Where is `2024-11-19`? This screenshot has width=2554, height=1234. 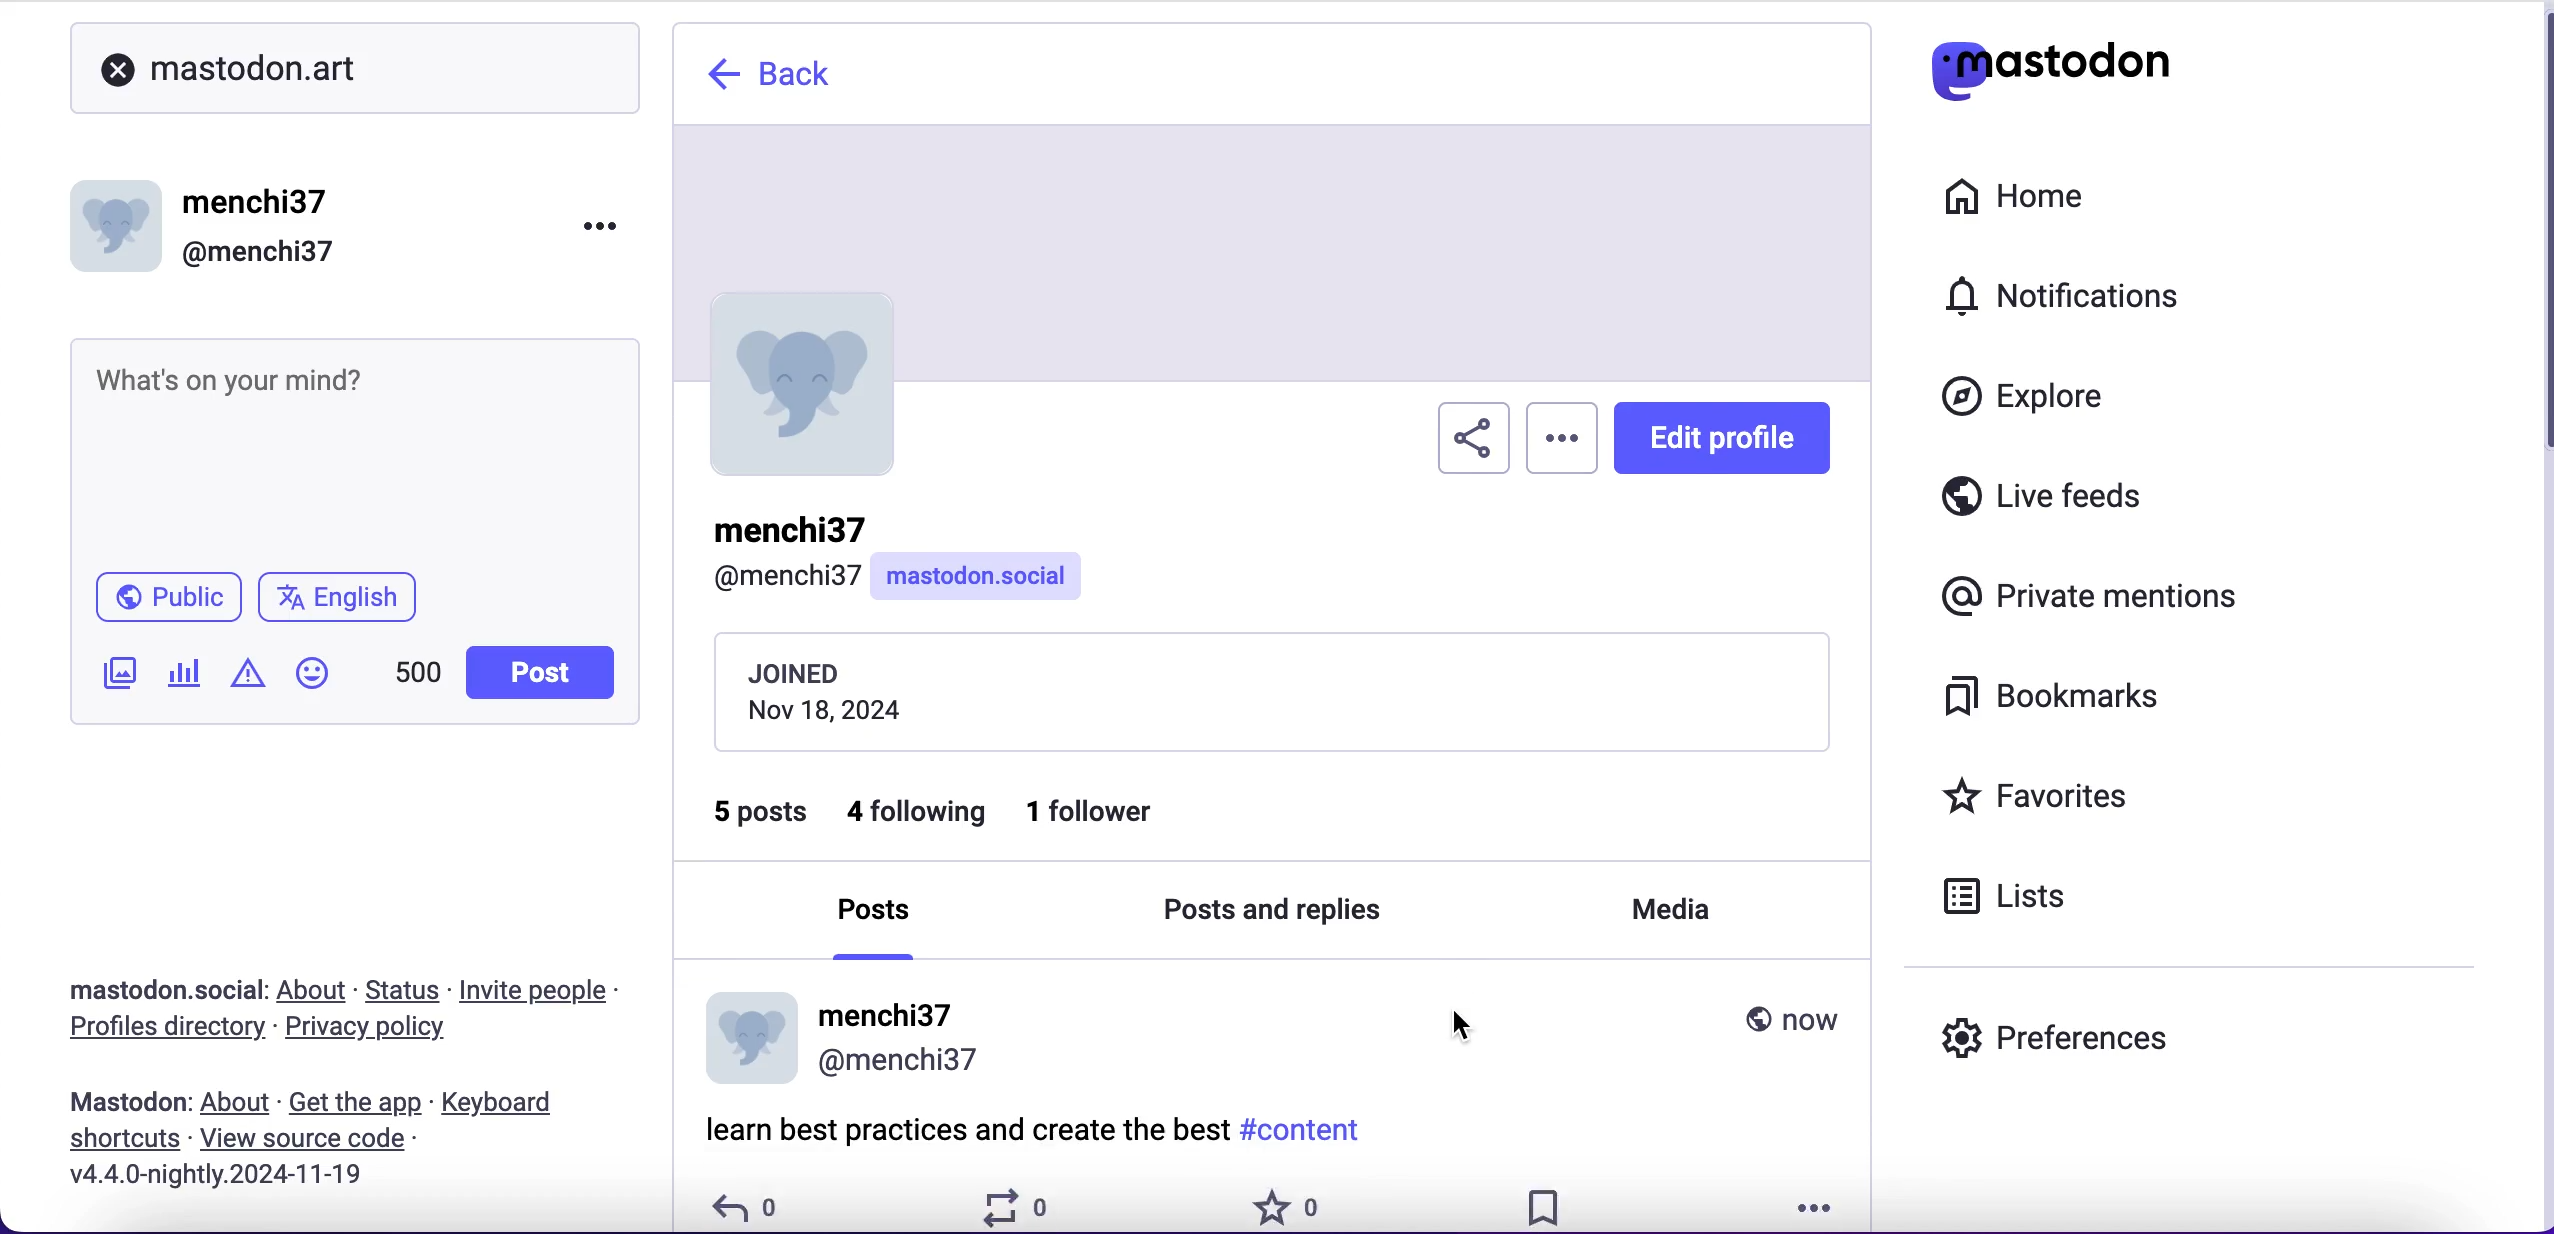 2024-11-19 is located at coordinates (271, 1179).